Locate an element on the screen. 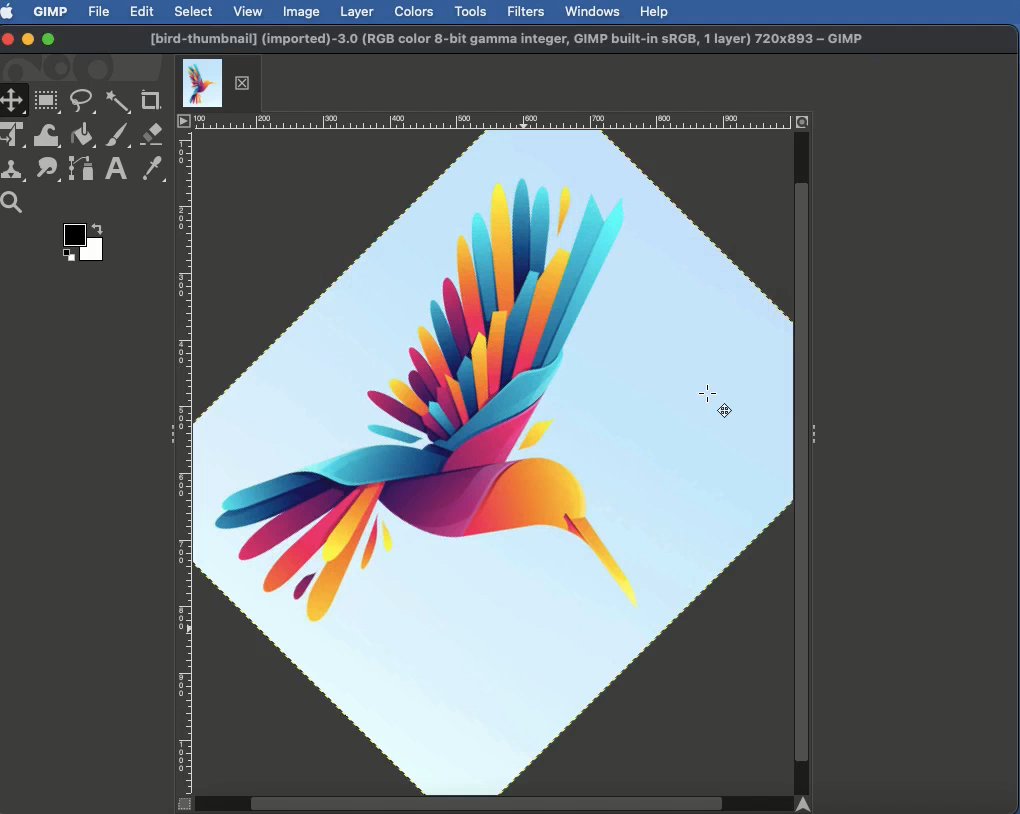 The width and height of the screenshot is (1020, 814). [bird-thumbnail] (imported)-3.0 (RGB color 8-bit gamma integer, GIMP built-in SRGB, 1 layer) 720x893 ~ GIMP. is located at coordinates (507, 40).